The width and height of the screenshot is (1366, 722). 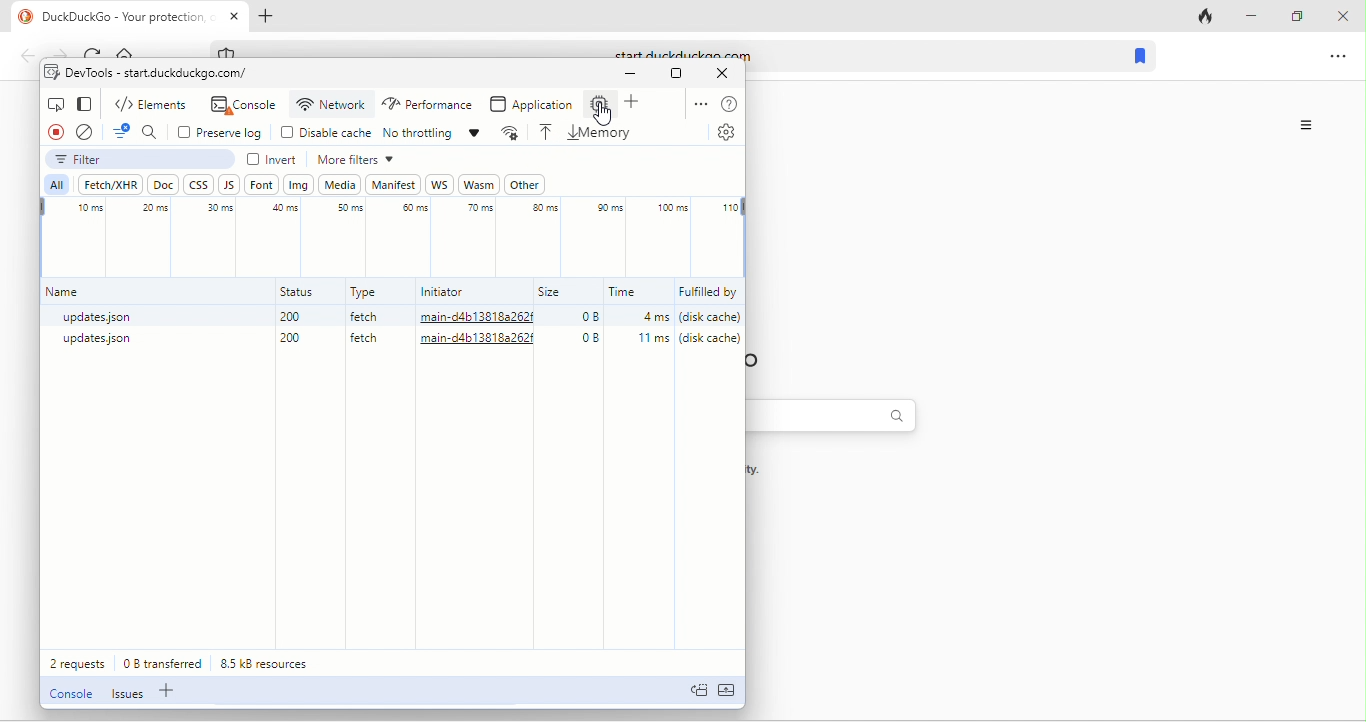 I want to click on add, so click(x=170, y=691).